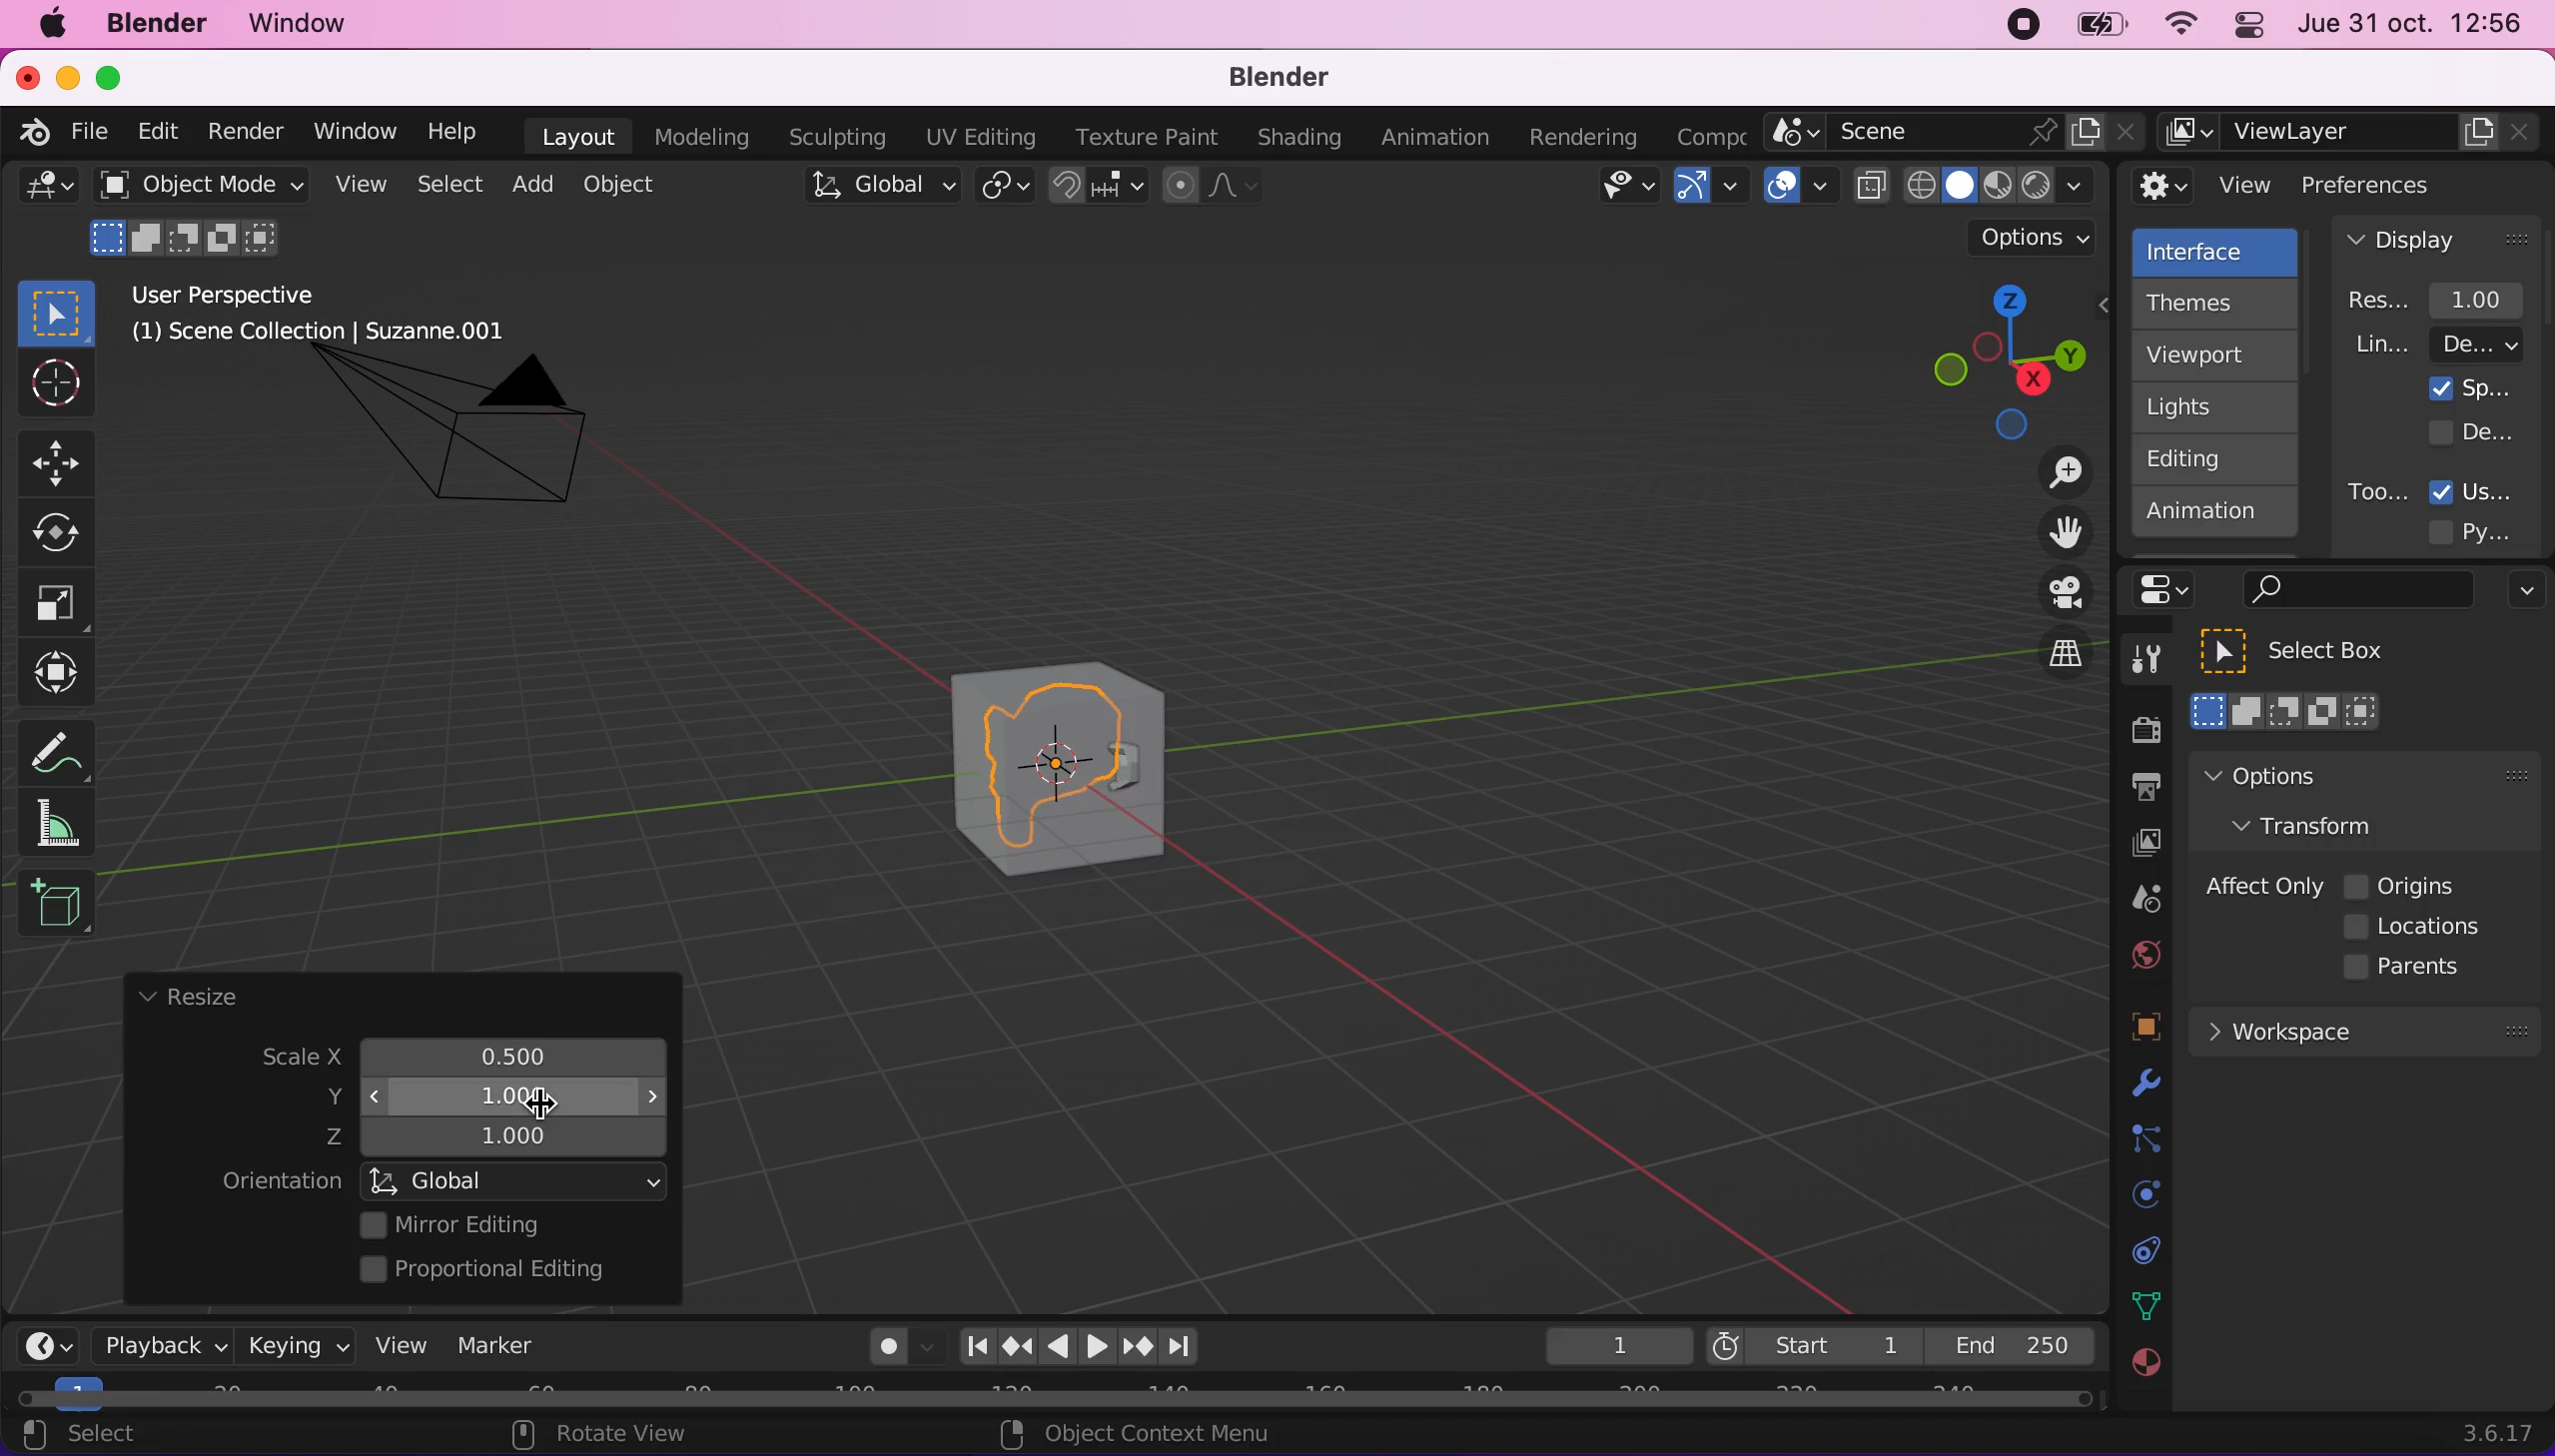  Describe the element at coordinates (2002, 361) in the screenshot. I see `click, shortcut, drag` at that location.